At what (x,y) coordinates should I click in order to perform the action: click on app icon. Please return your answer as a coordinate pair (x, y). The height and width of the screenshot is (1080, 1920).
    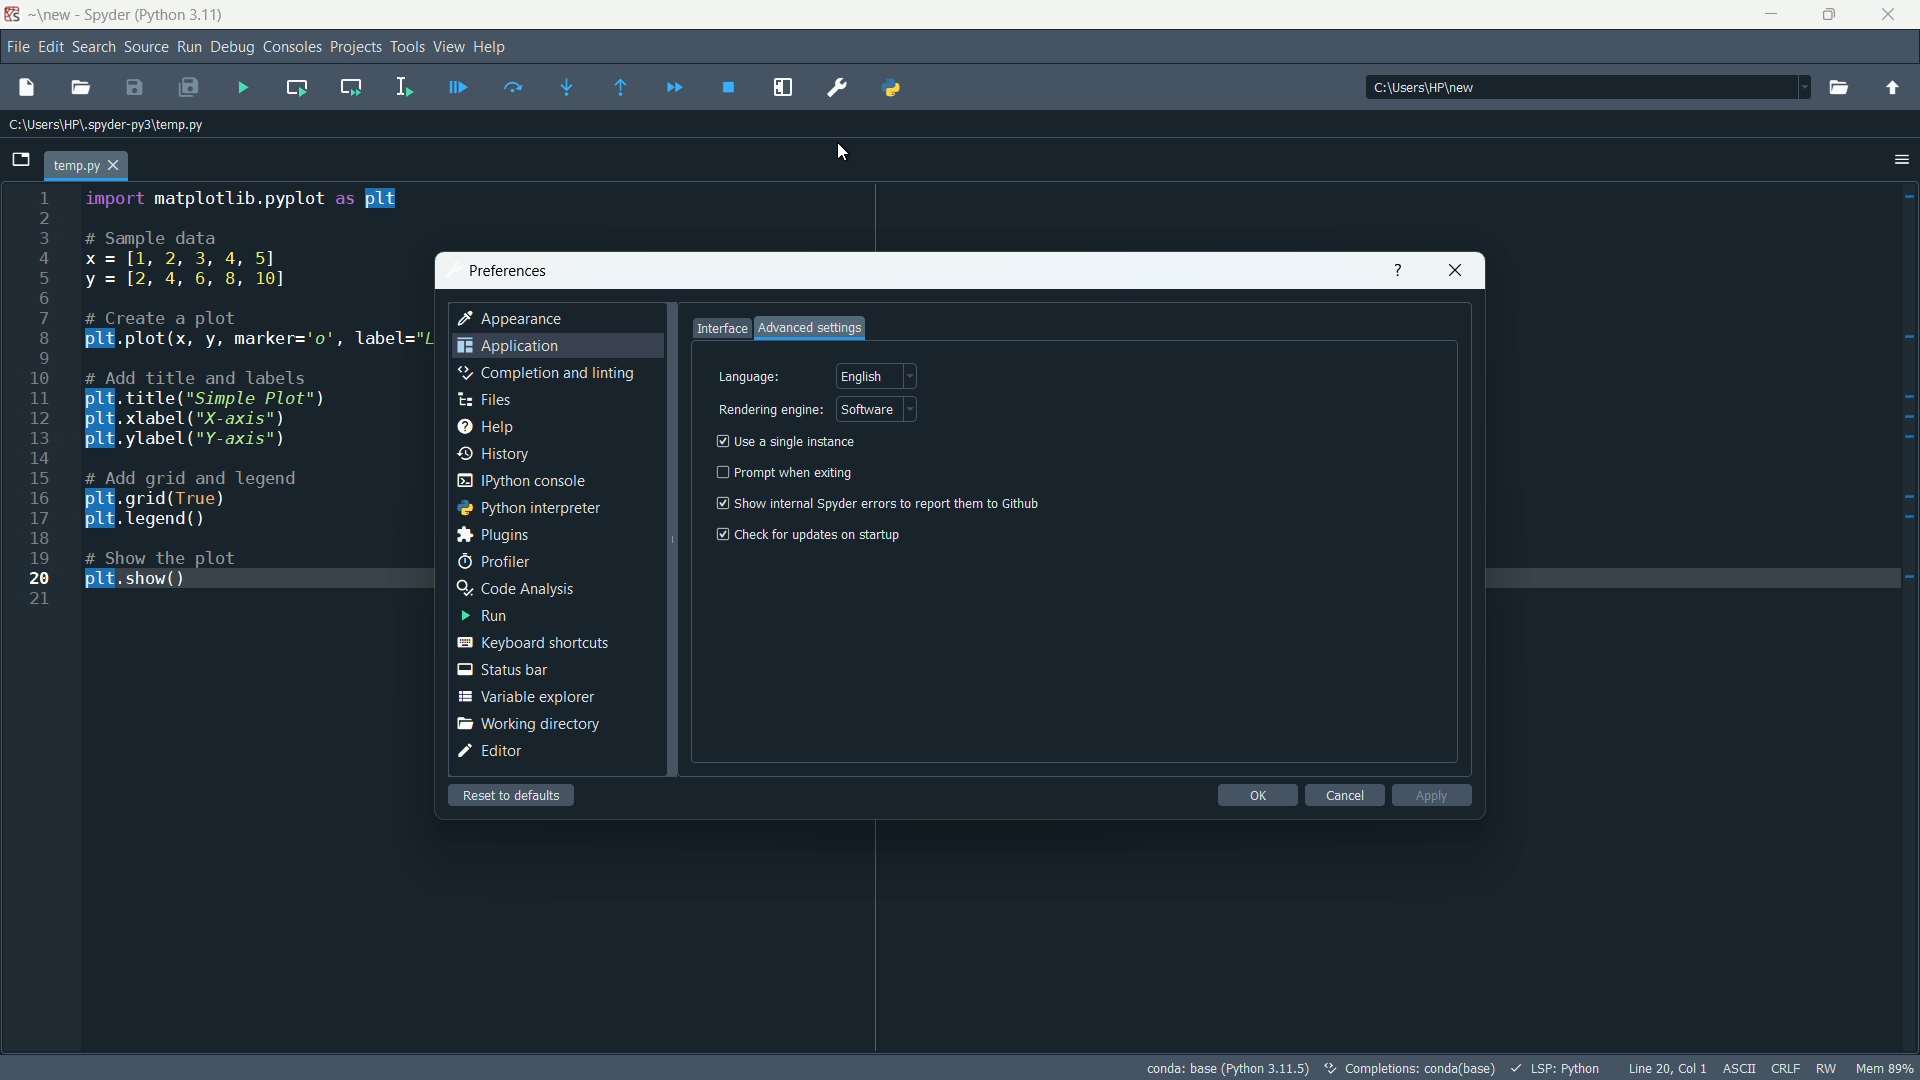
    Looking at the image, I should click on (15, 15).